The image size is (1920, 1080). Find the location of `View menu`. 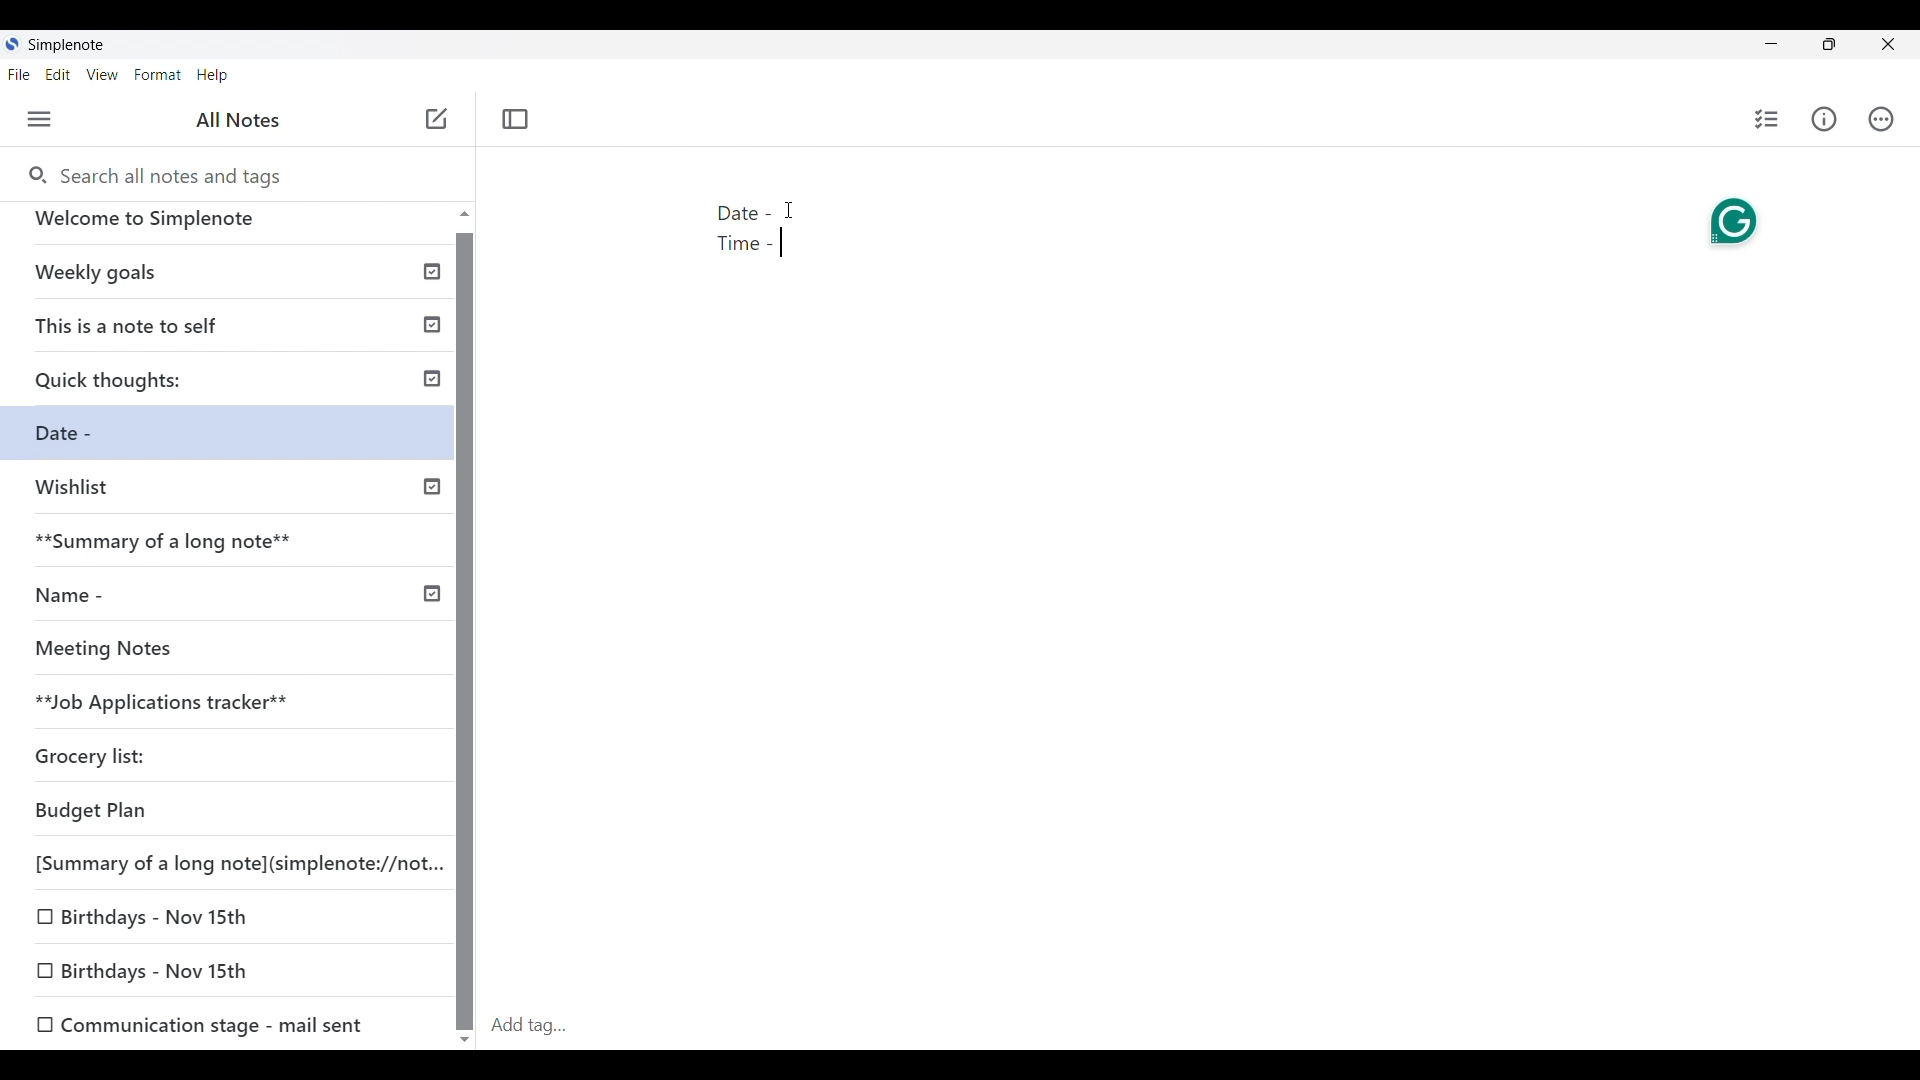

View menu is located at coordinates (103, 74).